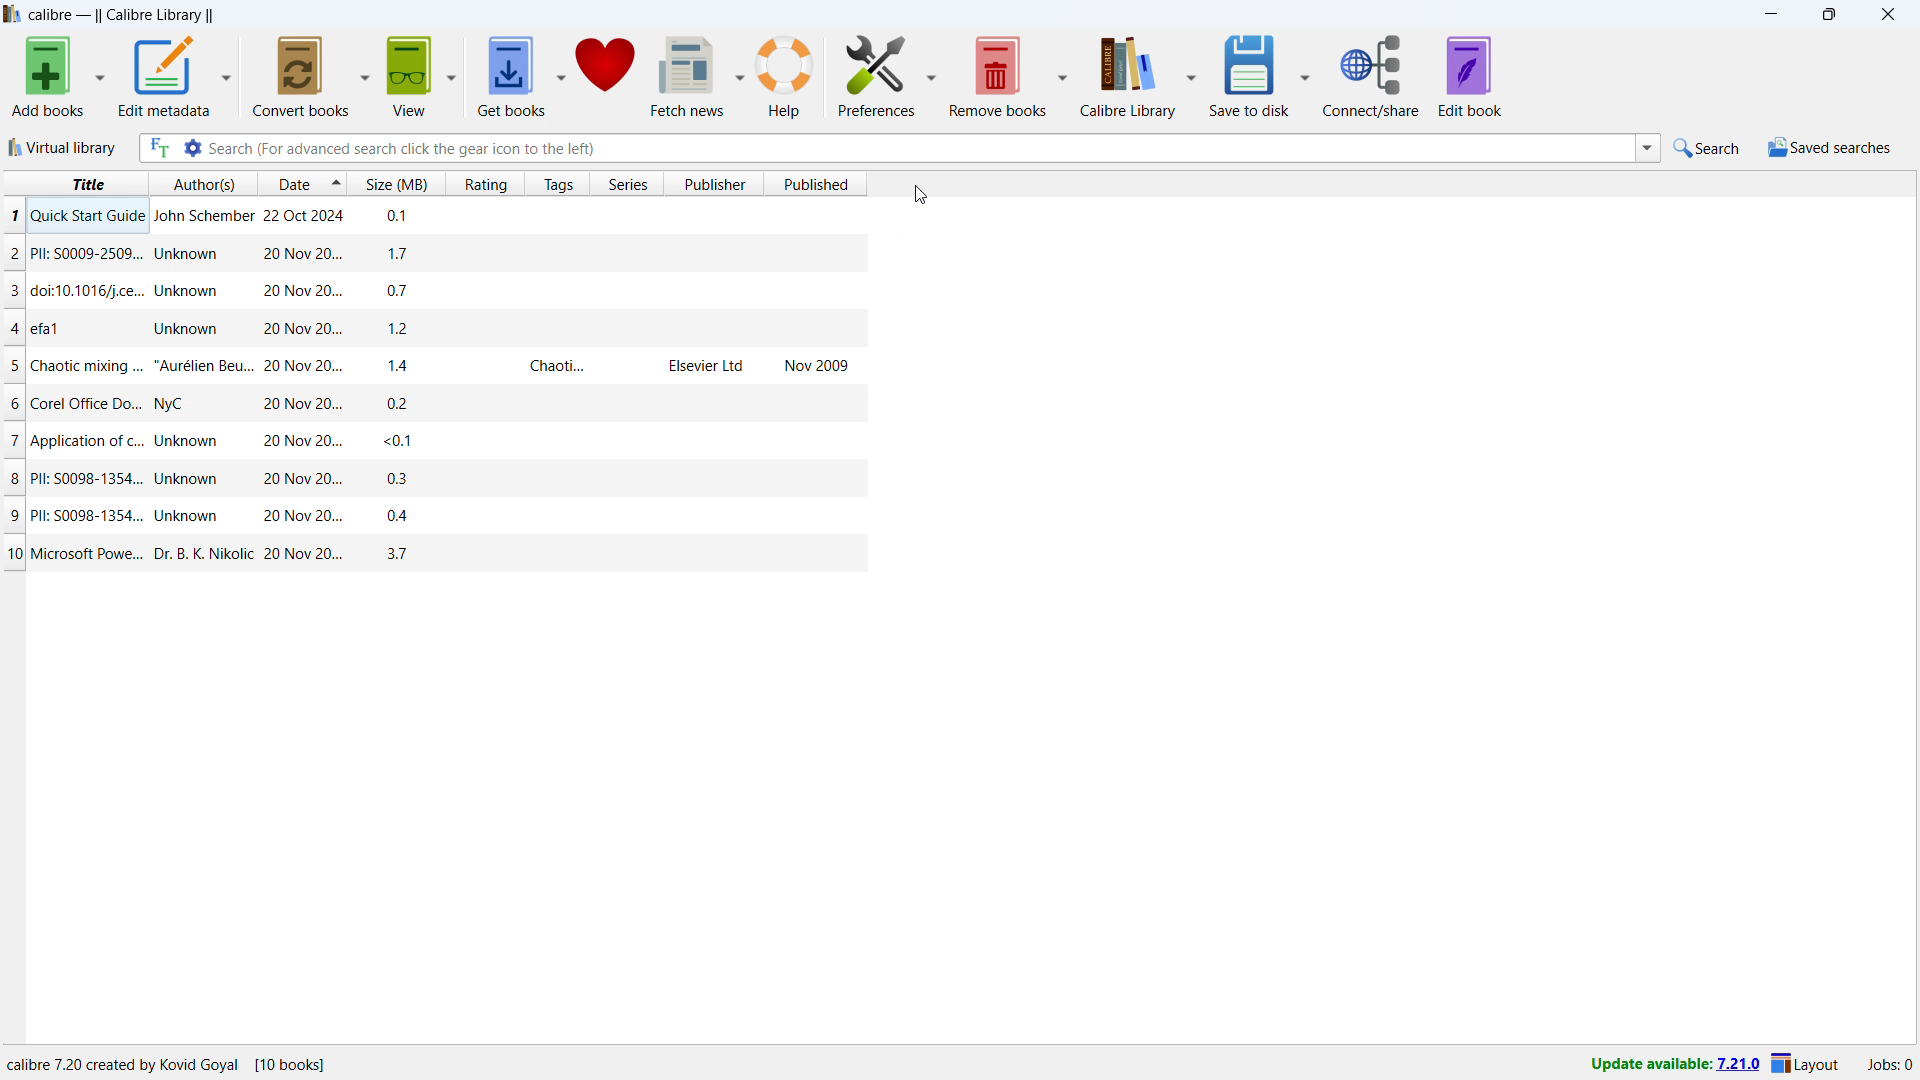  Describe the element at coordinates (786, 75) in the screenshot. I see `help` at that location.